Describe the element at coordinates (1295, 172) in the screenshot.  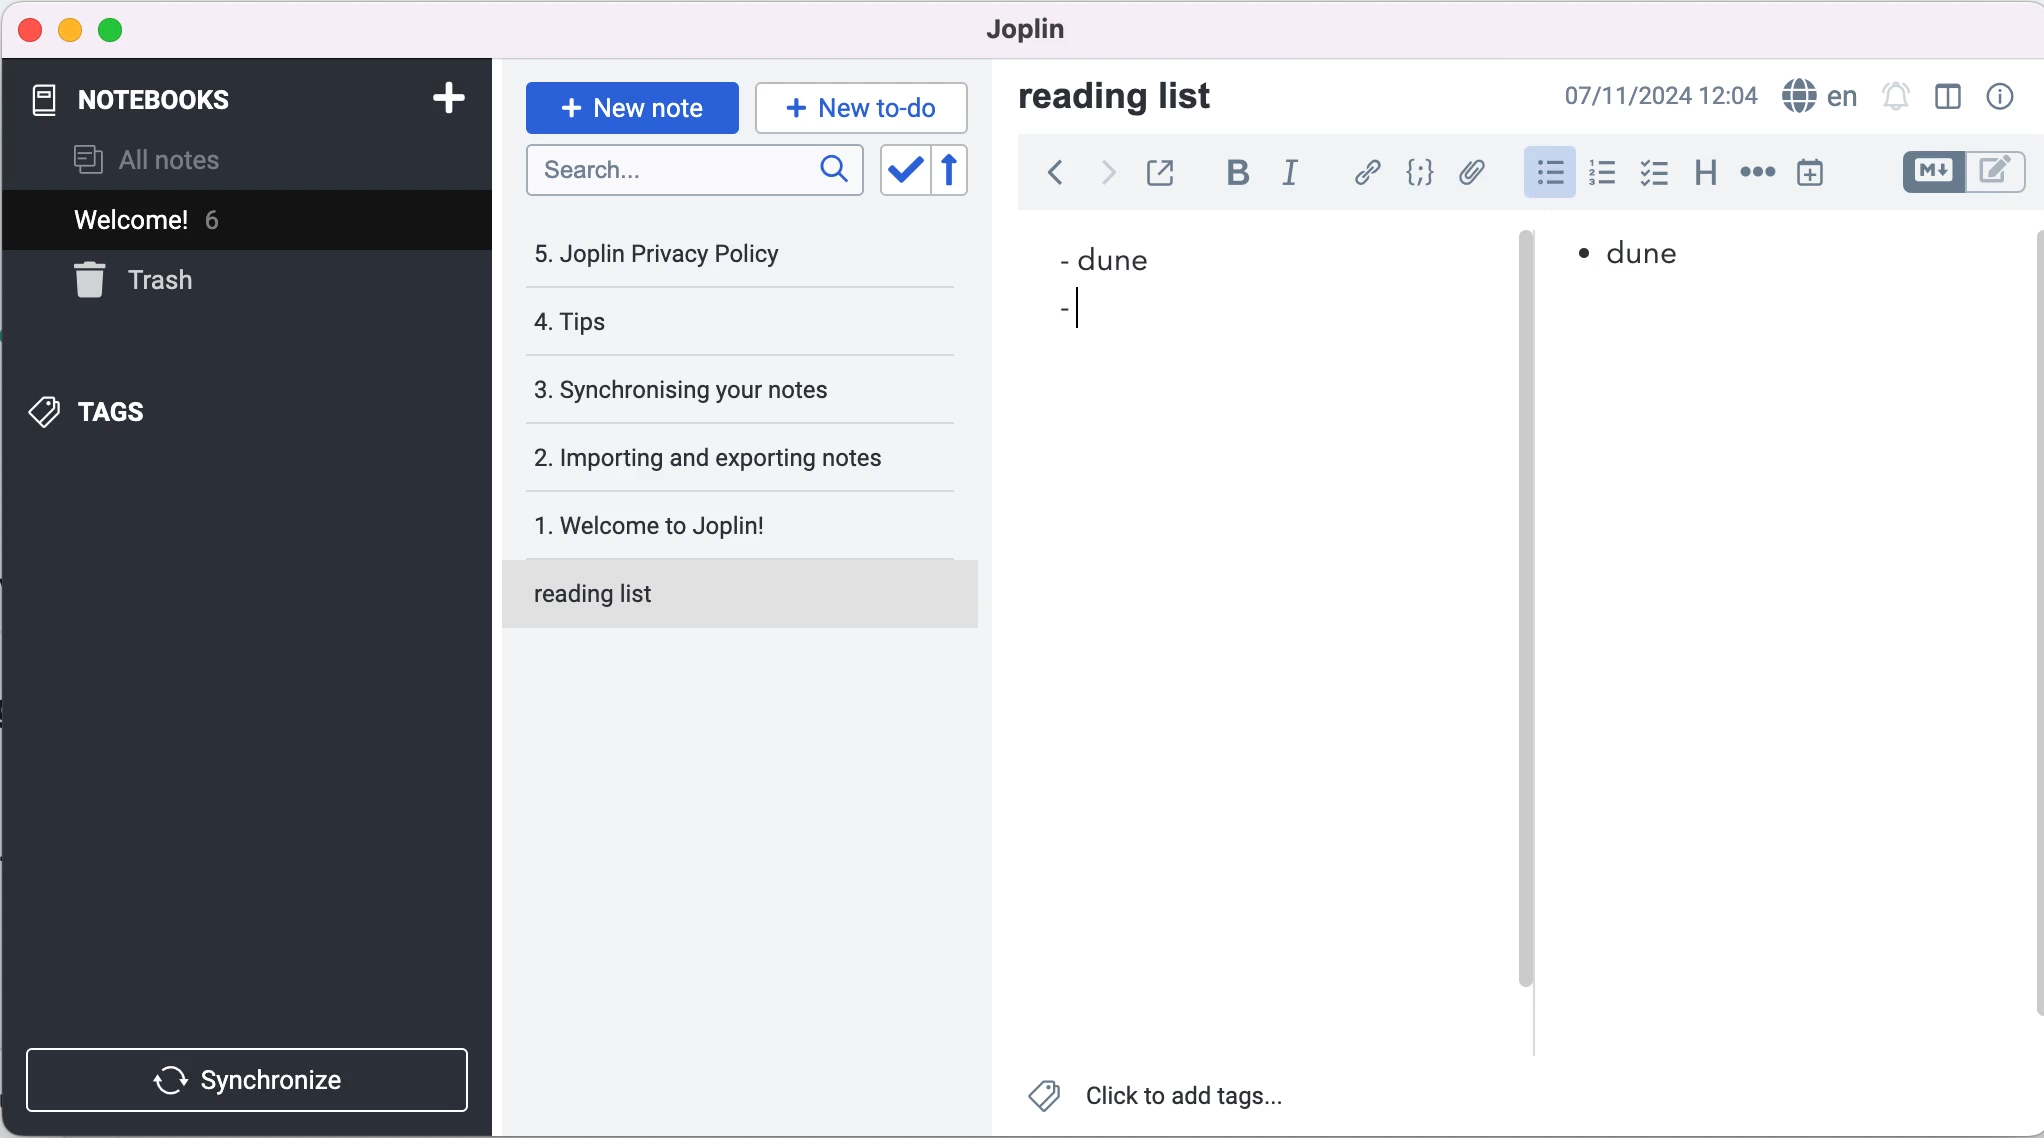
I see `italic` at that location.